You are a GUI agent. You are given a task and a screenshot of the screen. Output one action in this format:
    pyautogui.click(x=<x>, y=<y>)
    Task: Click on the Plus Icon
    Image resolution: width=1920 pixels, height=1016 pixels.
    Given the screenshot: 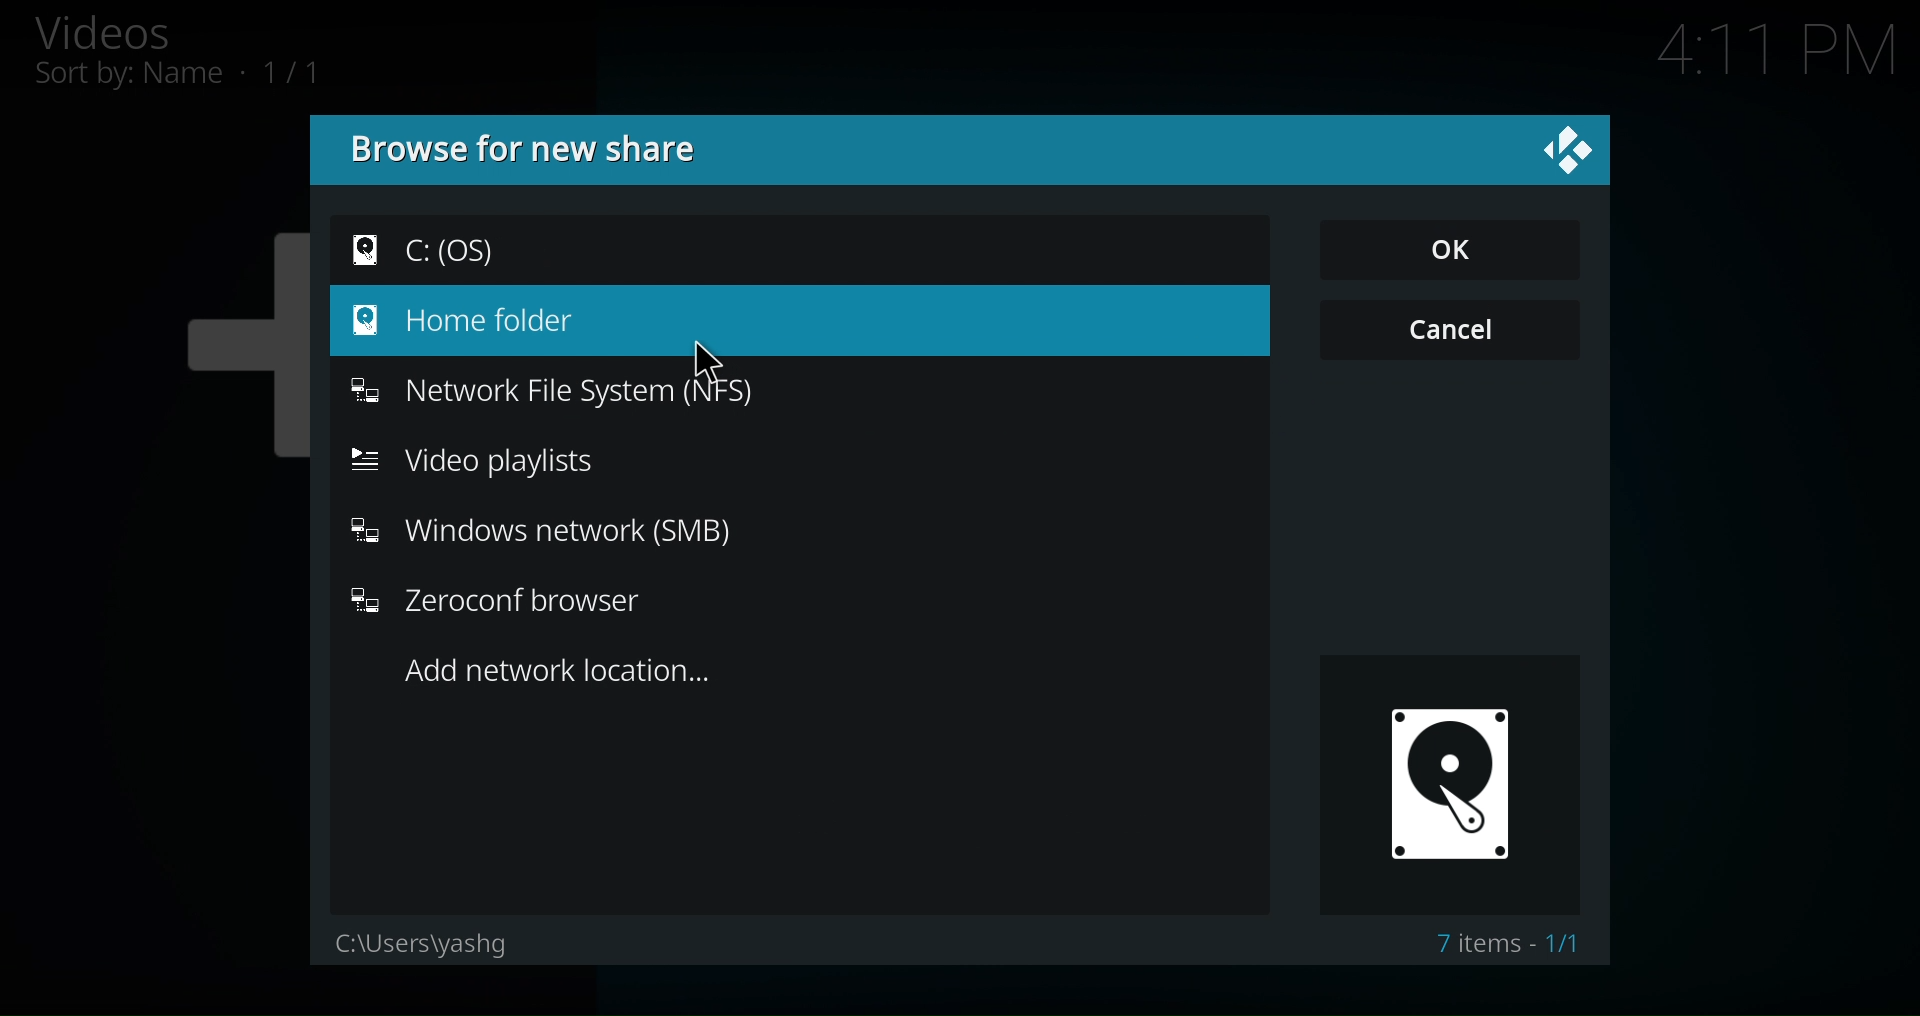 What is the action you would take?
    pyautogui.click(x=206, y=351)
    